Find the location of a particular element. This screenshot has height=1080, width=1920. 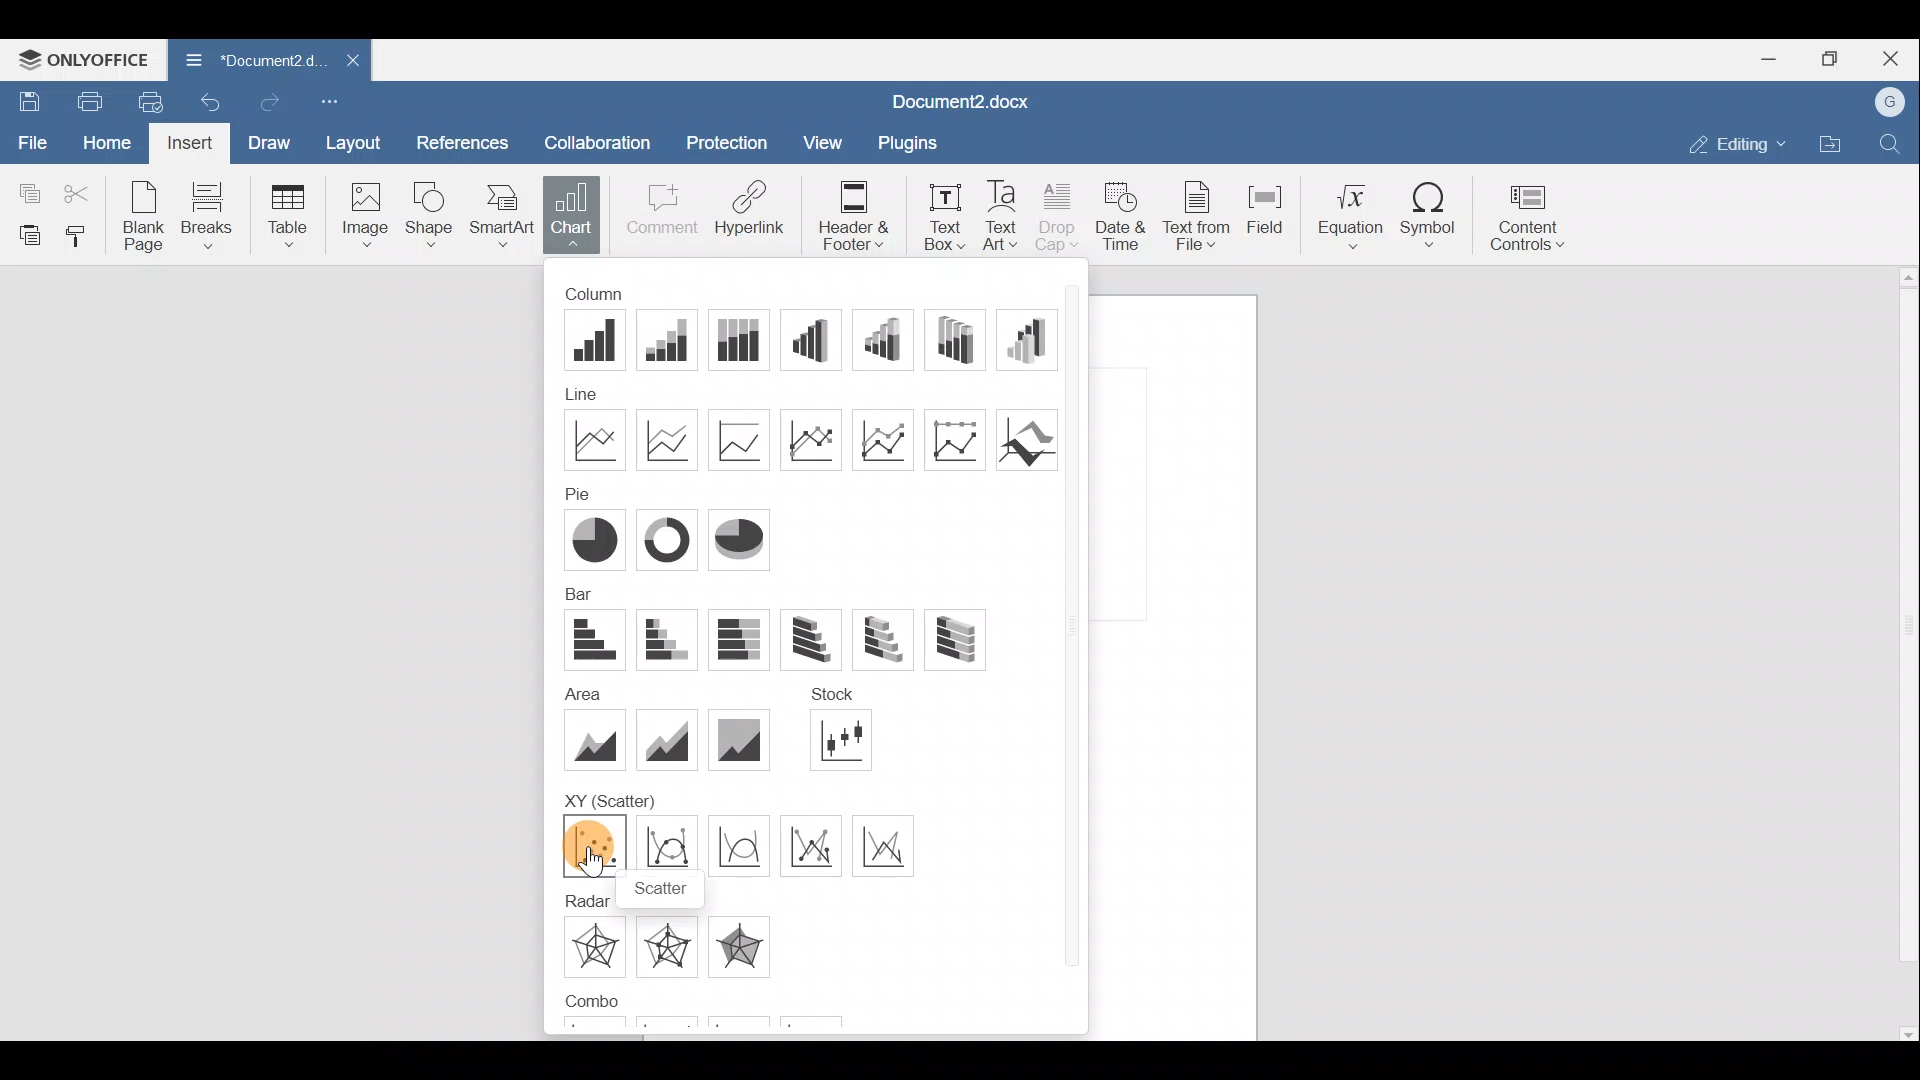

100% Stacked Line with markers is located at coordinates (962, 439).